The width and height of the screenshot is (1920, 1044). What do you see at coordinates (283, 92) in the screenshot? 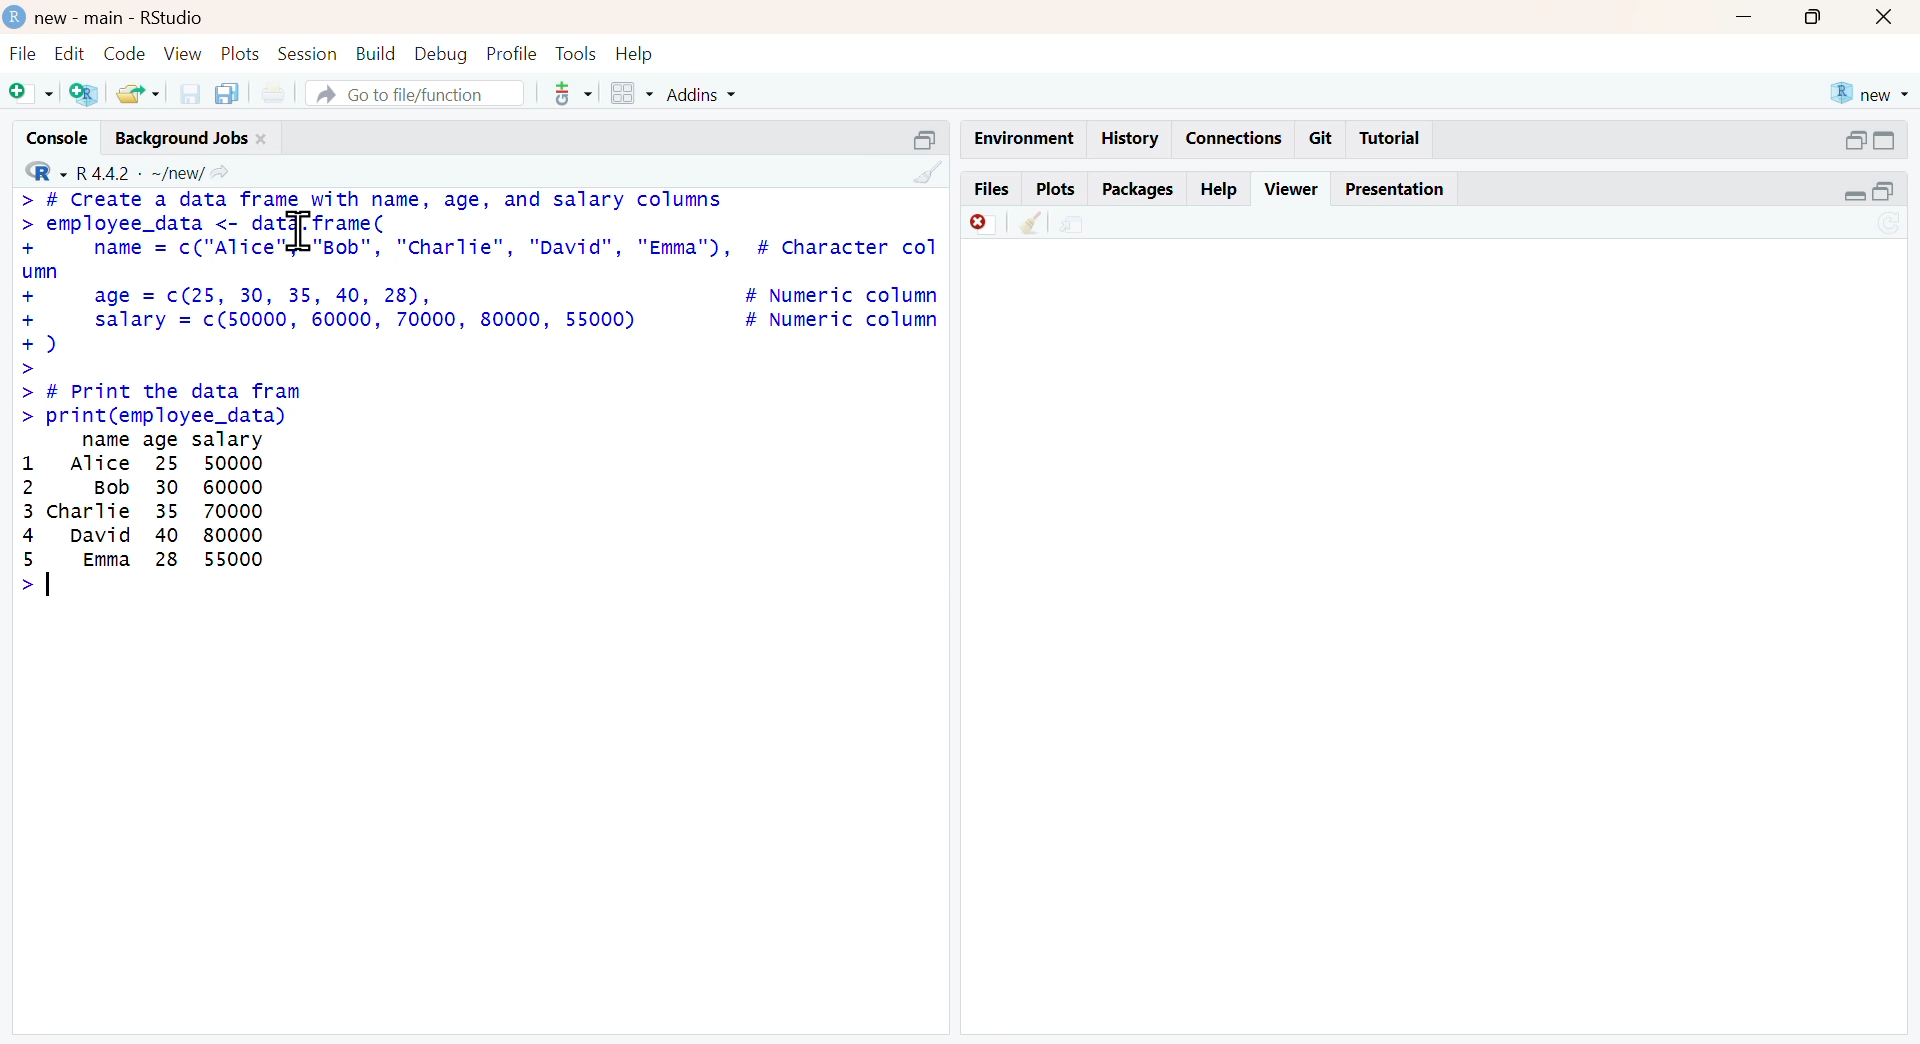
I see `print current document` at bounding box center [283, 92].